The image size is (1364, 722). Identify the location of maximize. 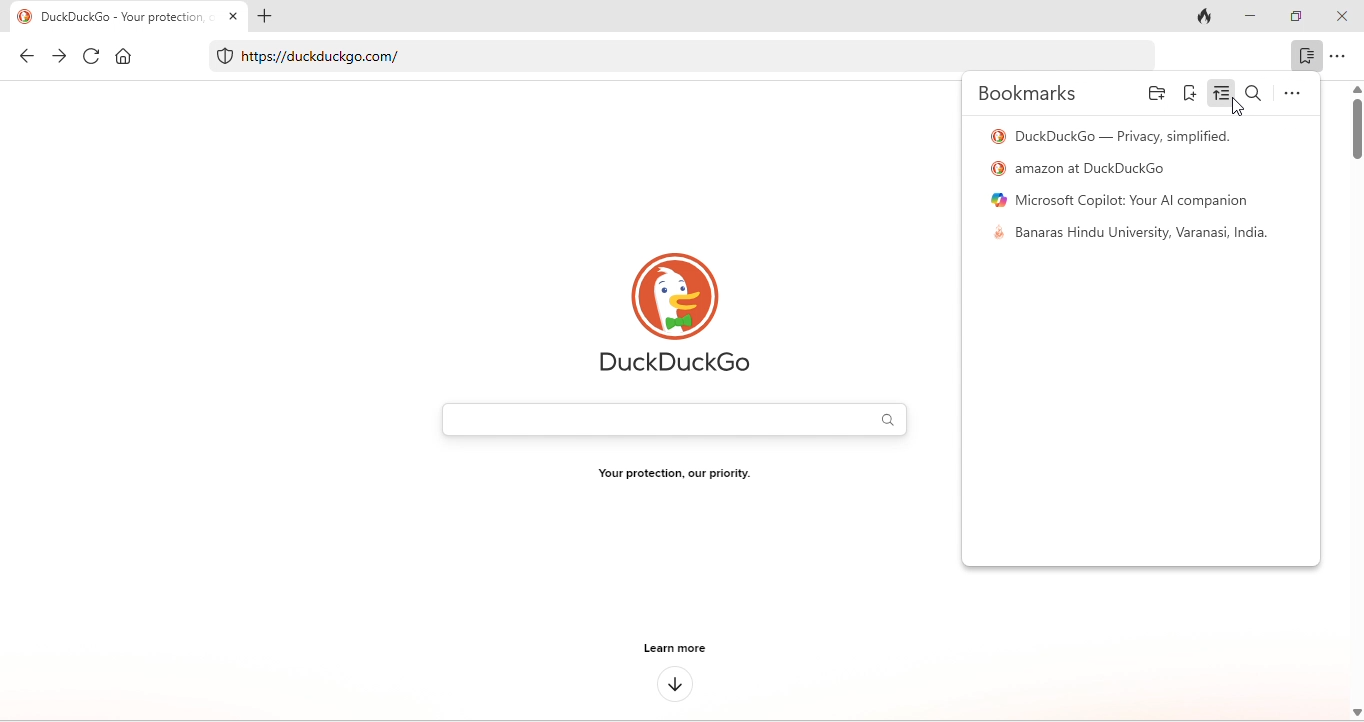
(1300, 19).